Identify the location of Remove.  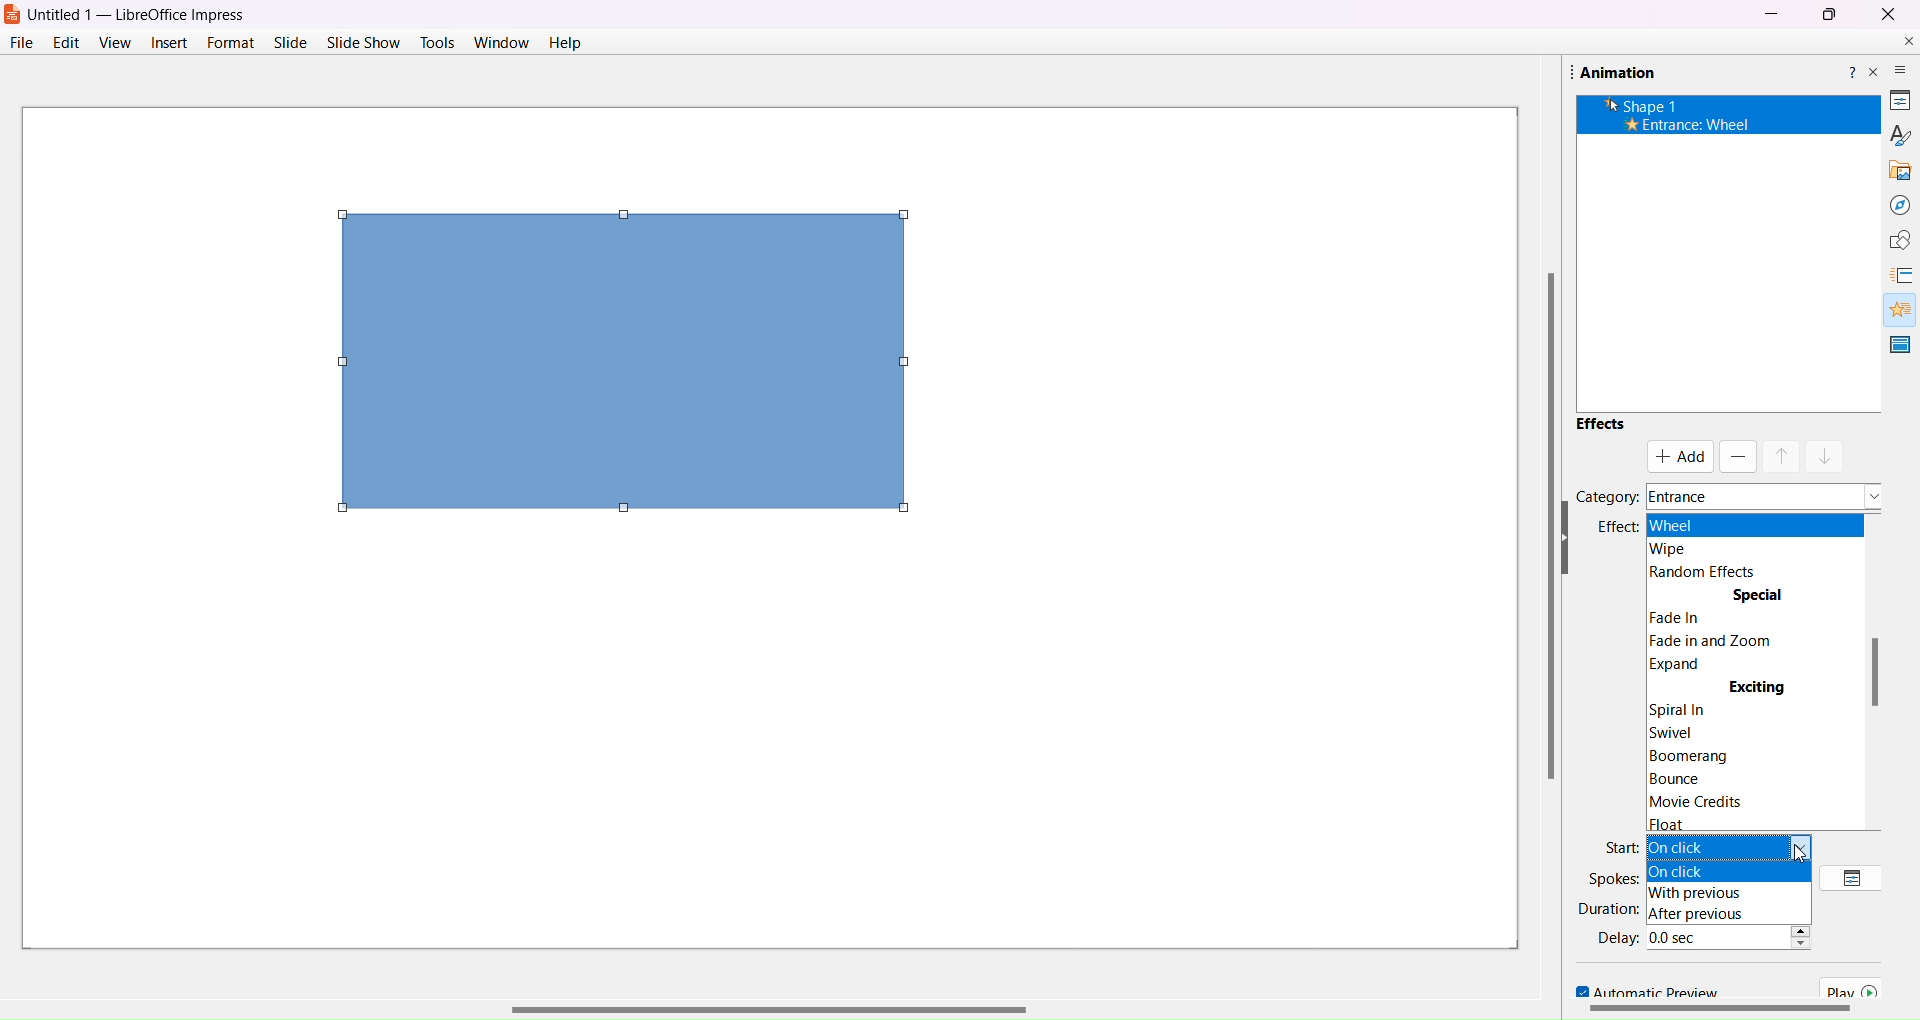
(1736, 457).